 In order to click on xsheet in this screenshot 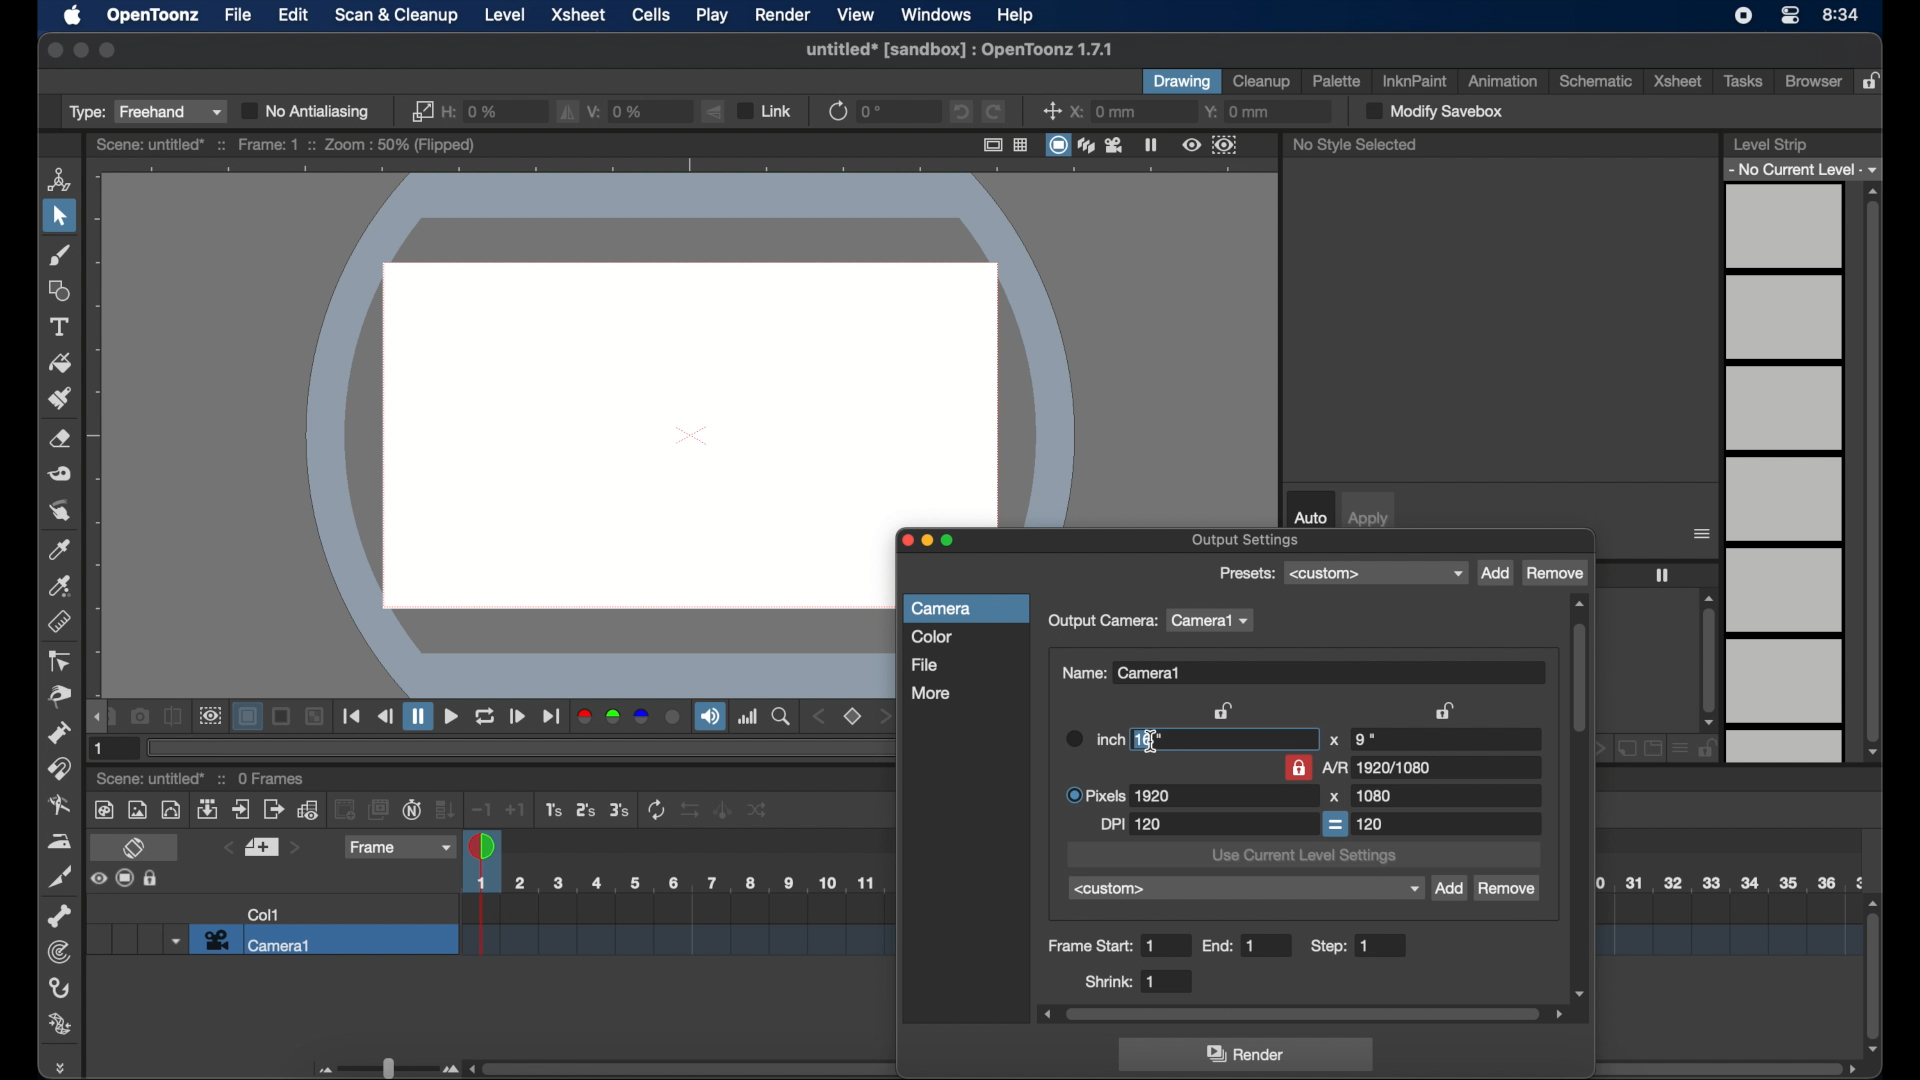, I will do `click(1678, 80)`.